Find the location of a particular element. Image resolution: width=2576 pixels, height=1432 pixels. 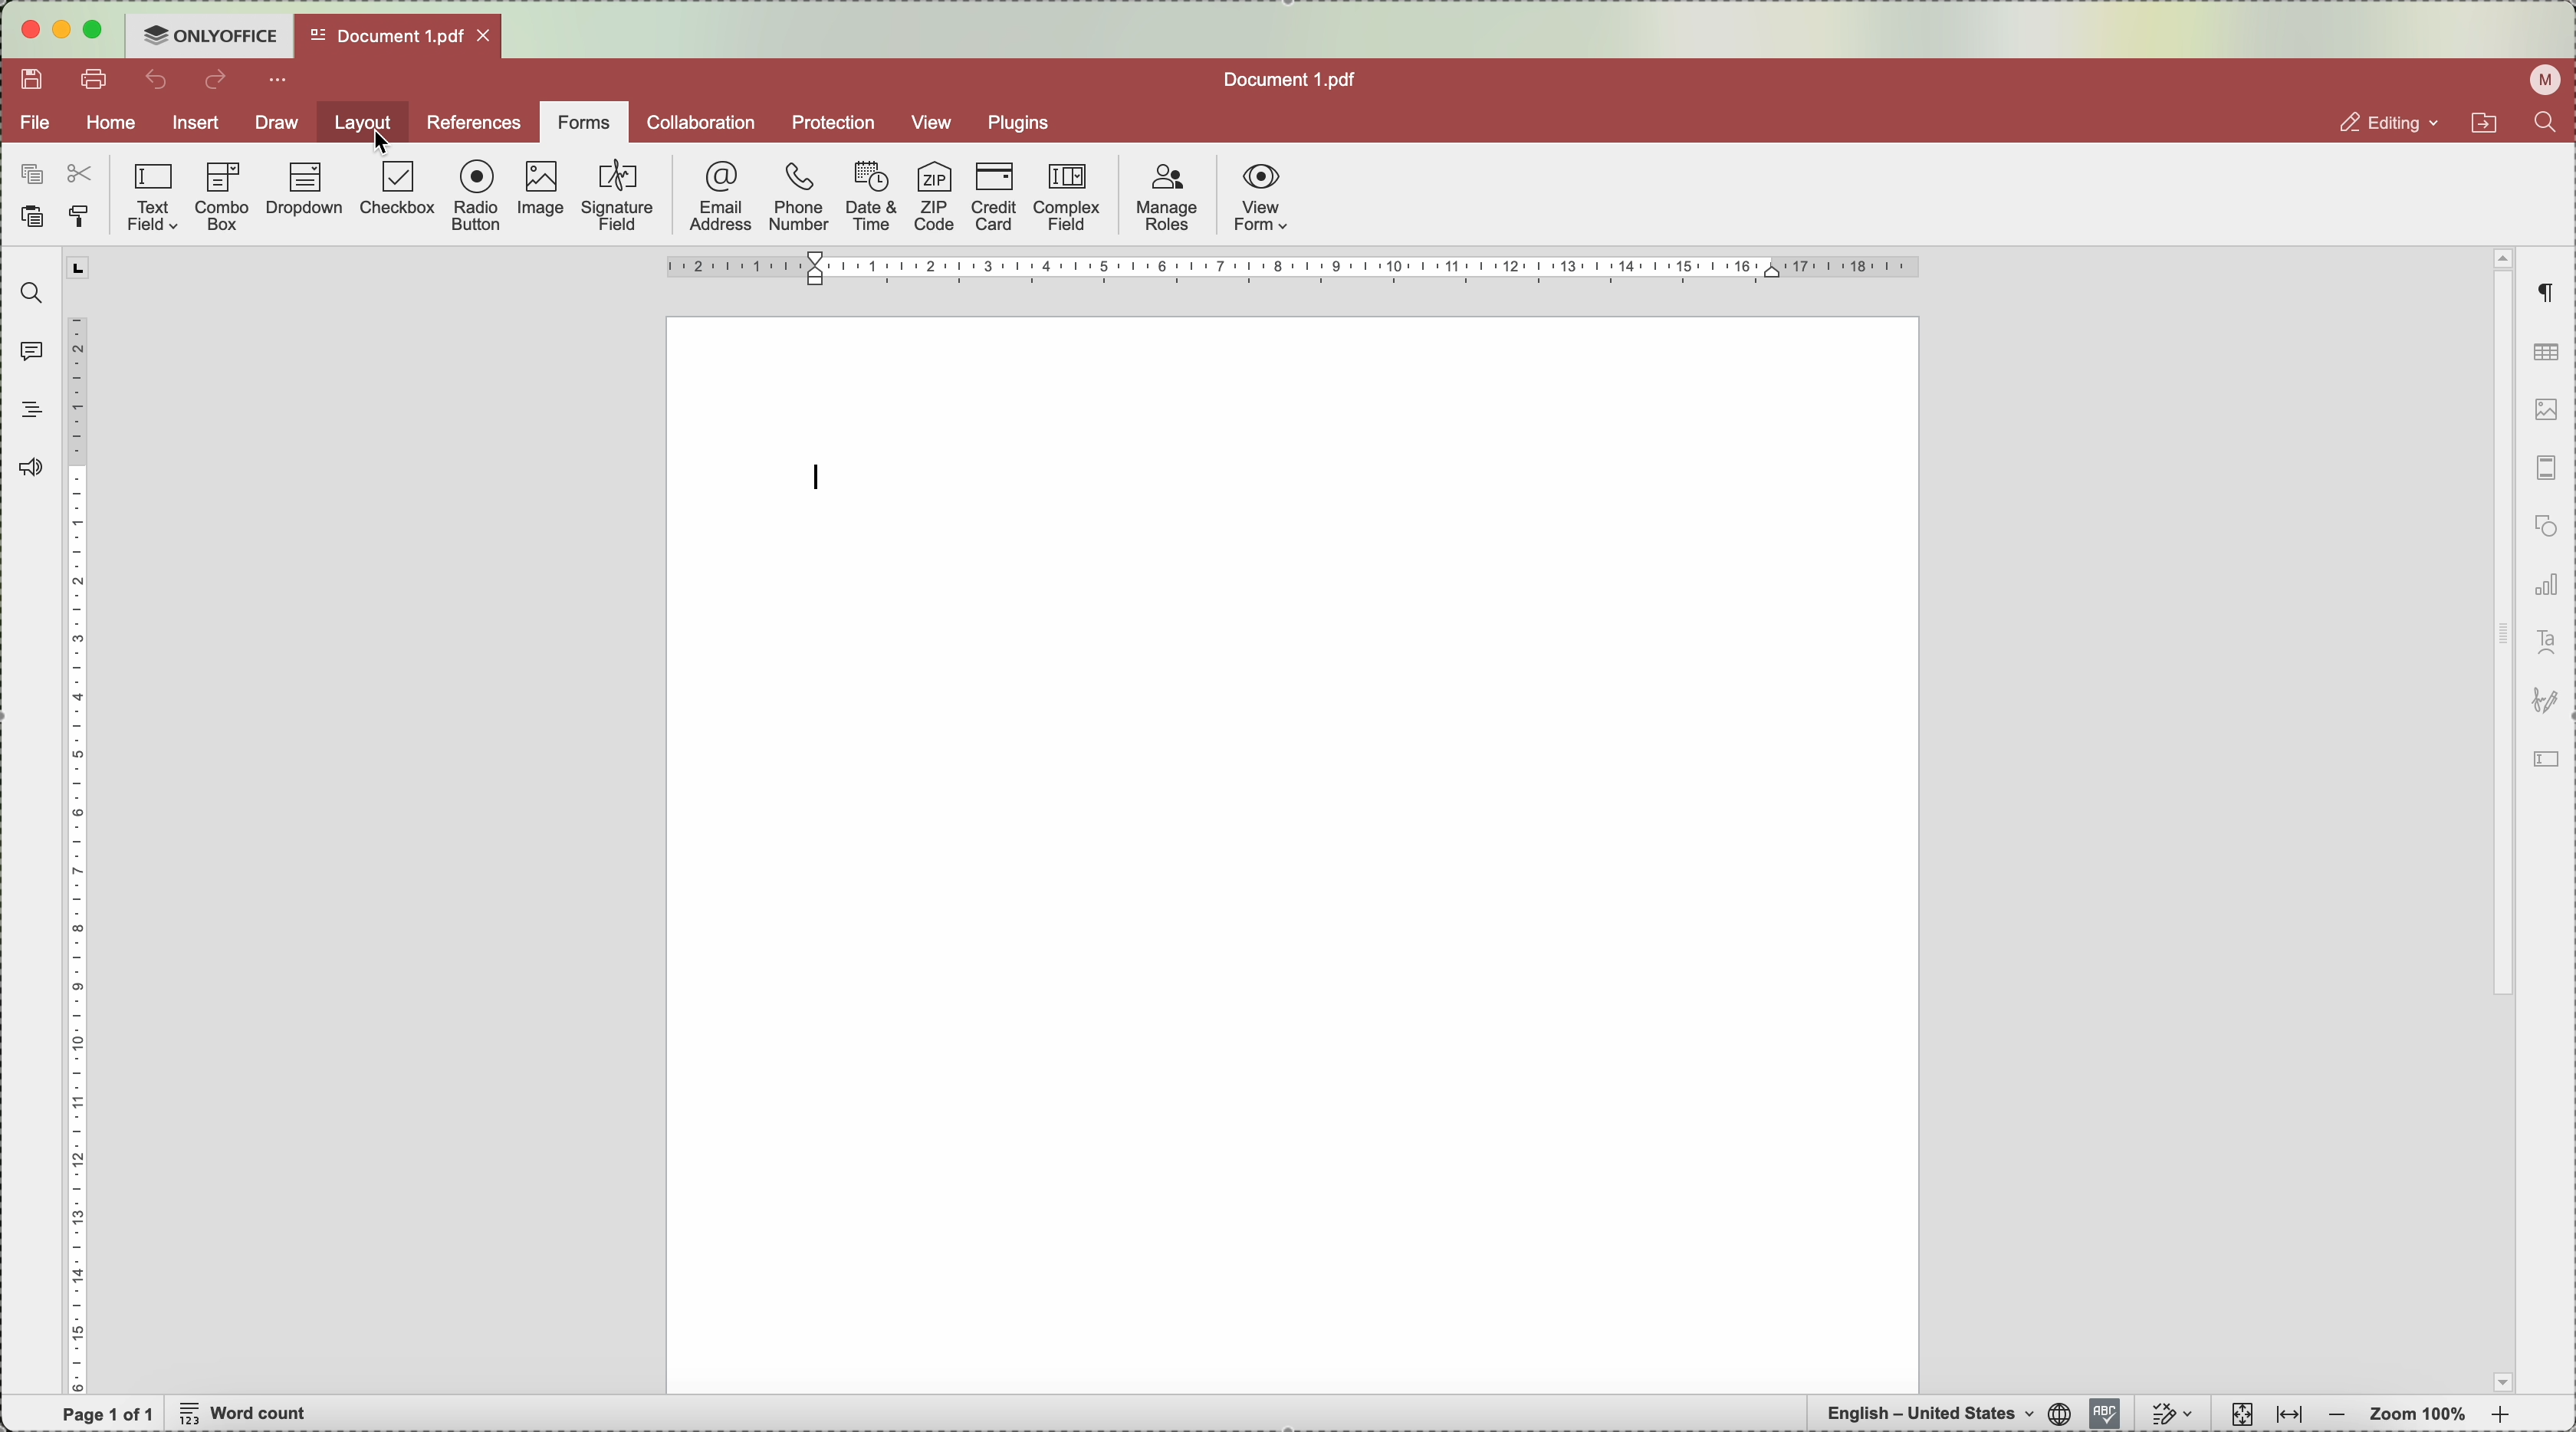

editing is located at coordinates (2370, 122).